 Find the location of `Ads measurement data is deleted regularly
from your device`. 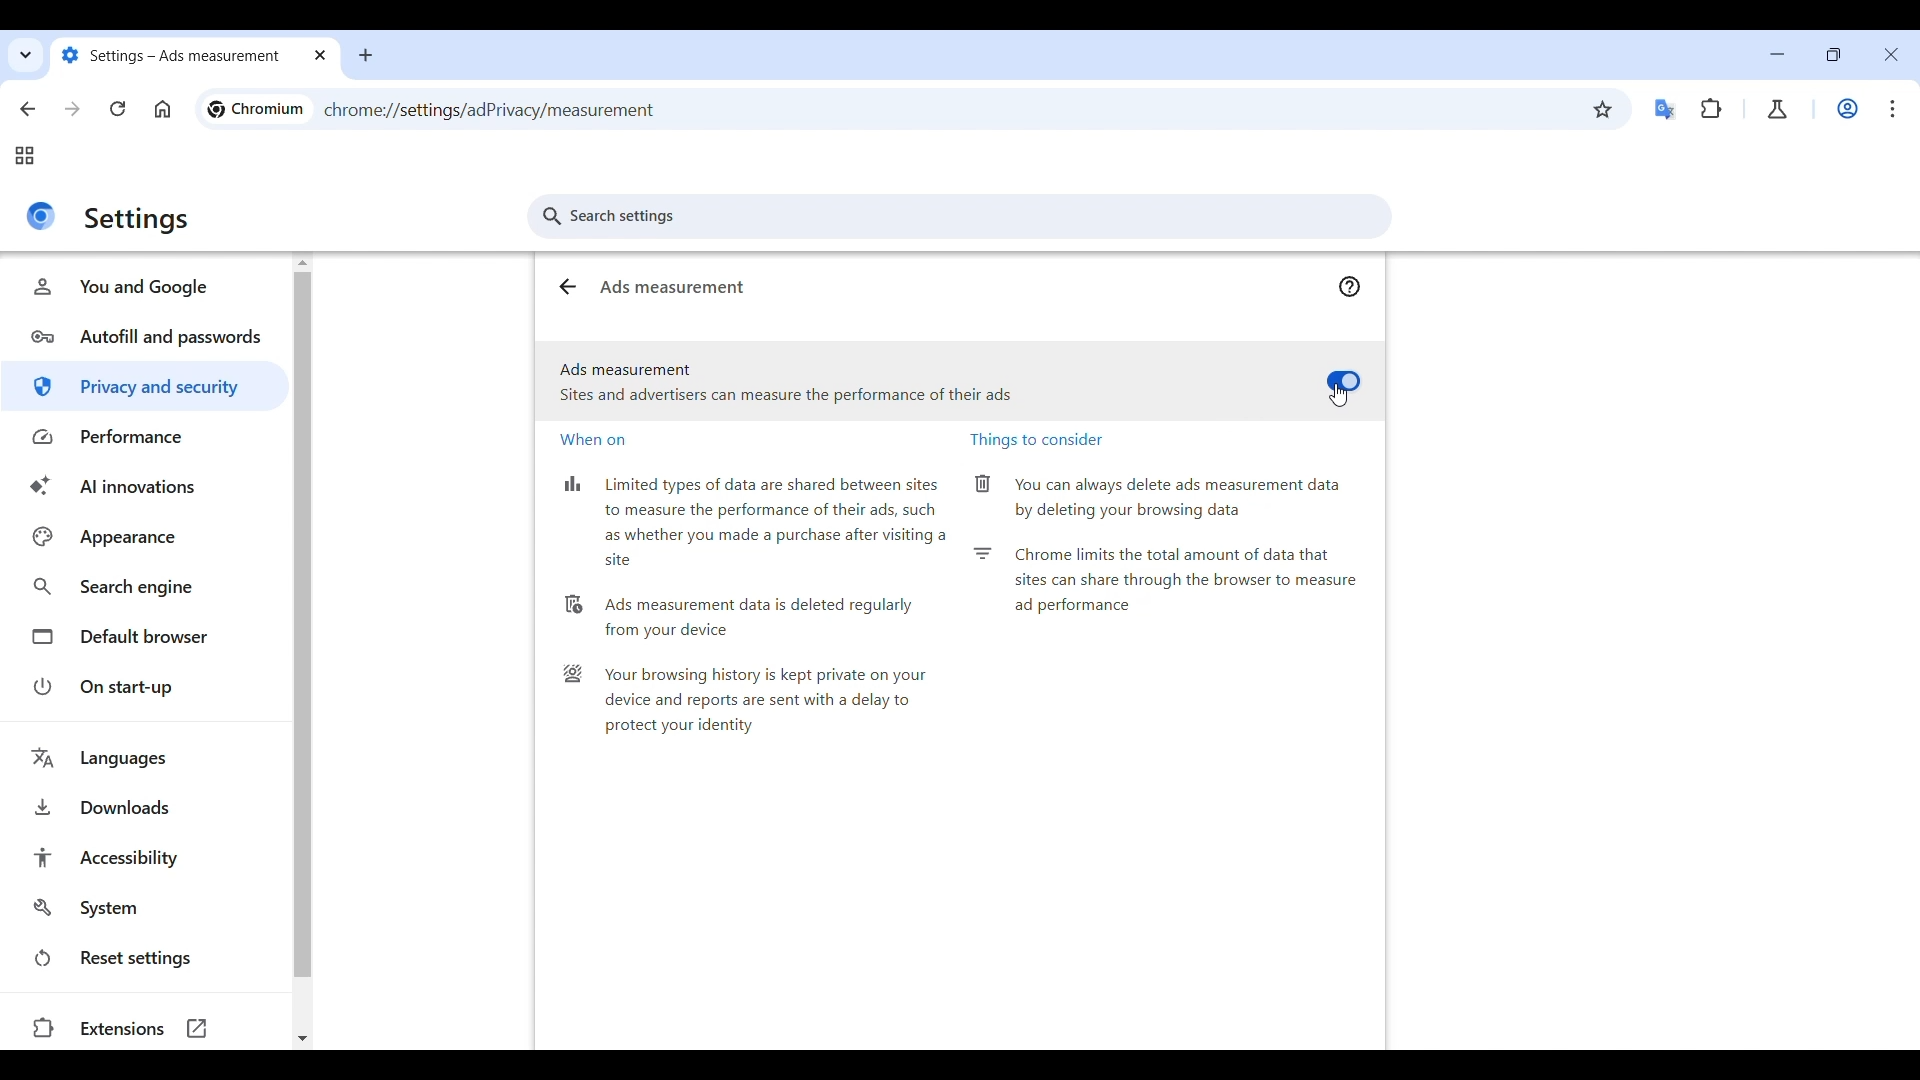

Ads measurement data is deleted regularly
from your device is located at coordinates (744, 616).